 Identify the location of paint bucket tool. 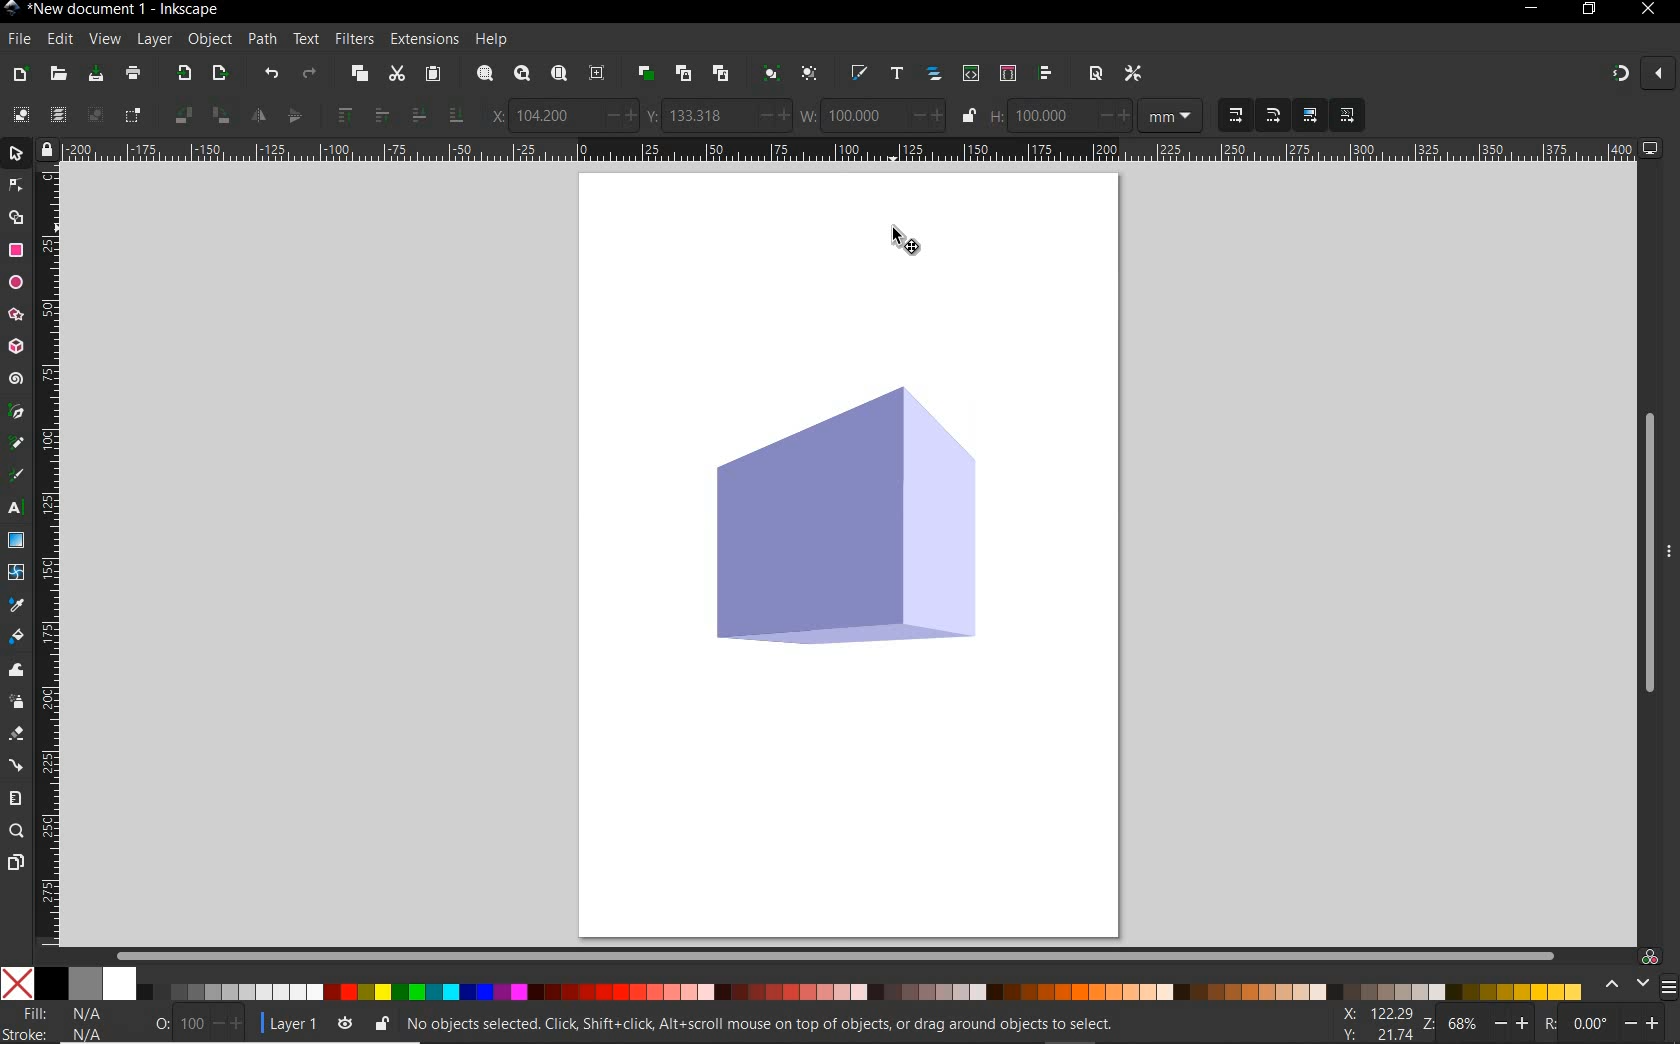
(18, 637).